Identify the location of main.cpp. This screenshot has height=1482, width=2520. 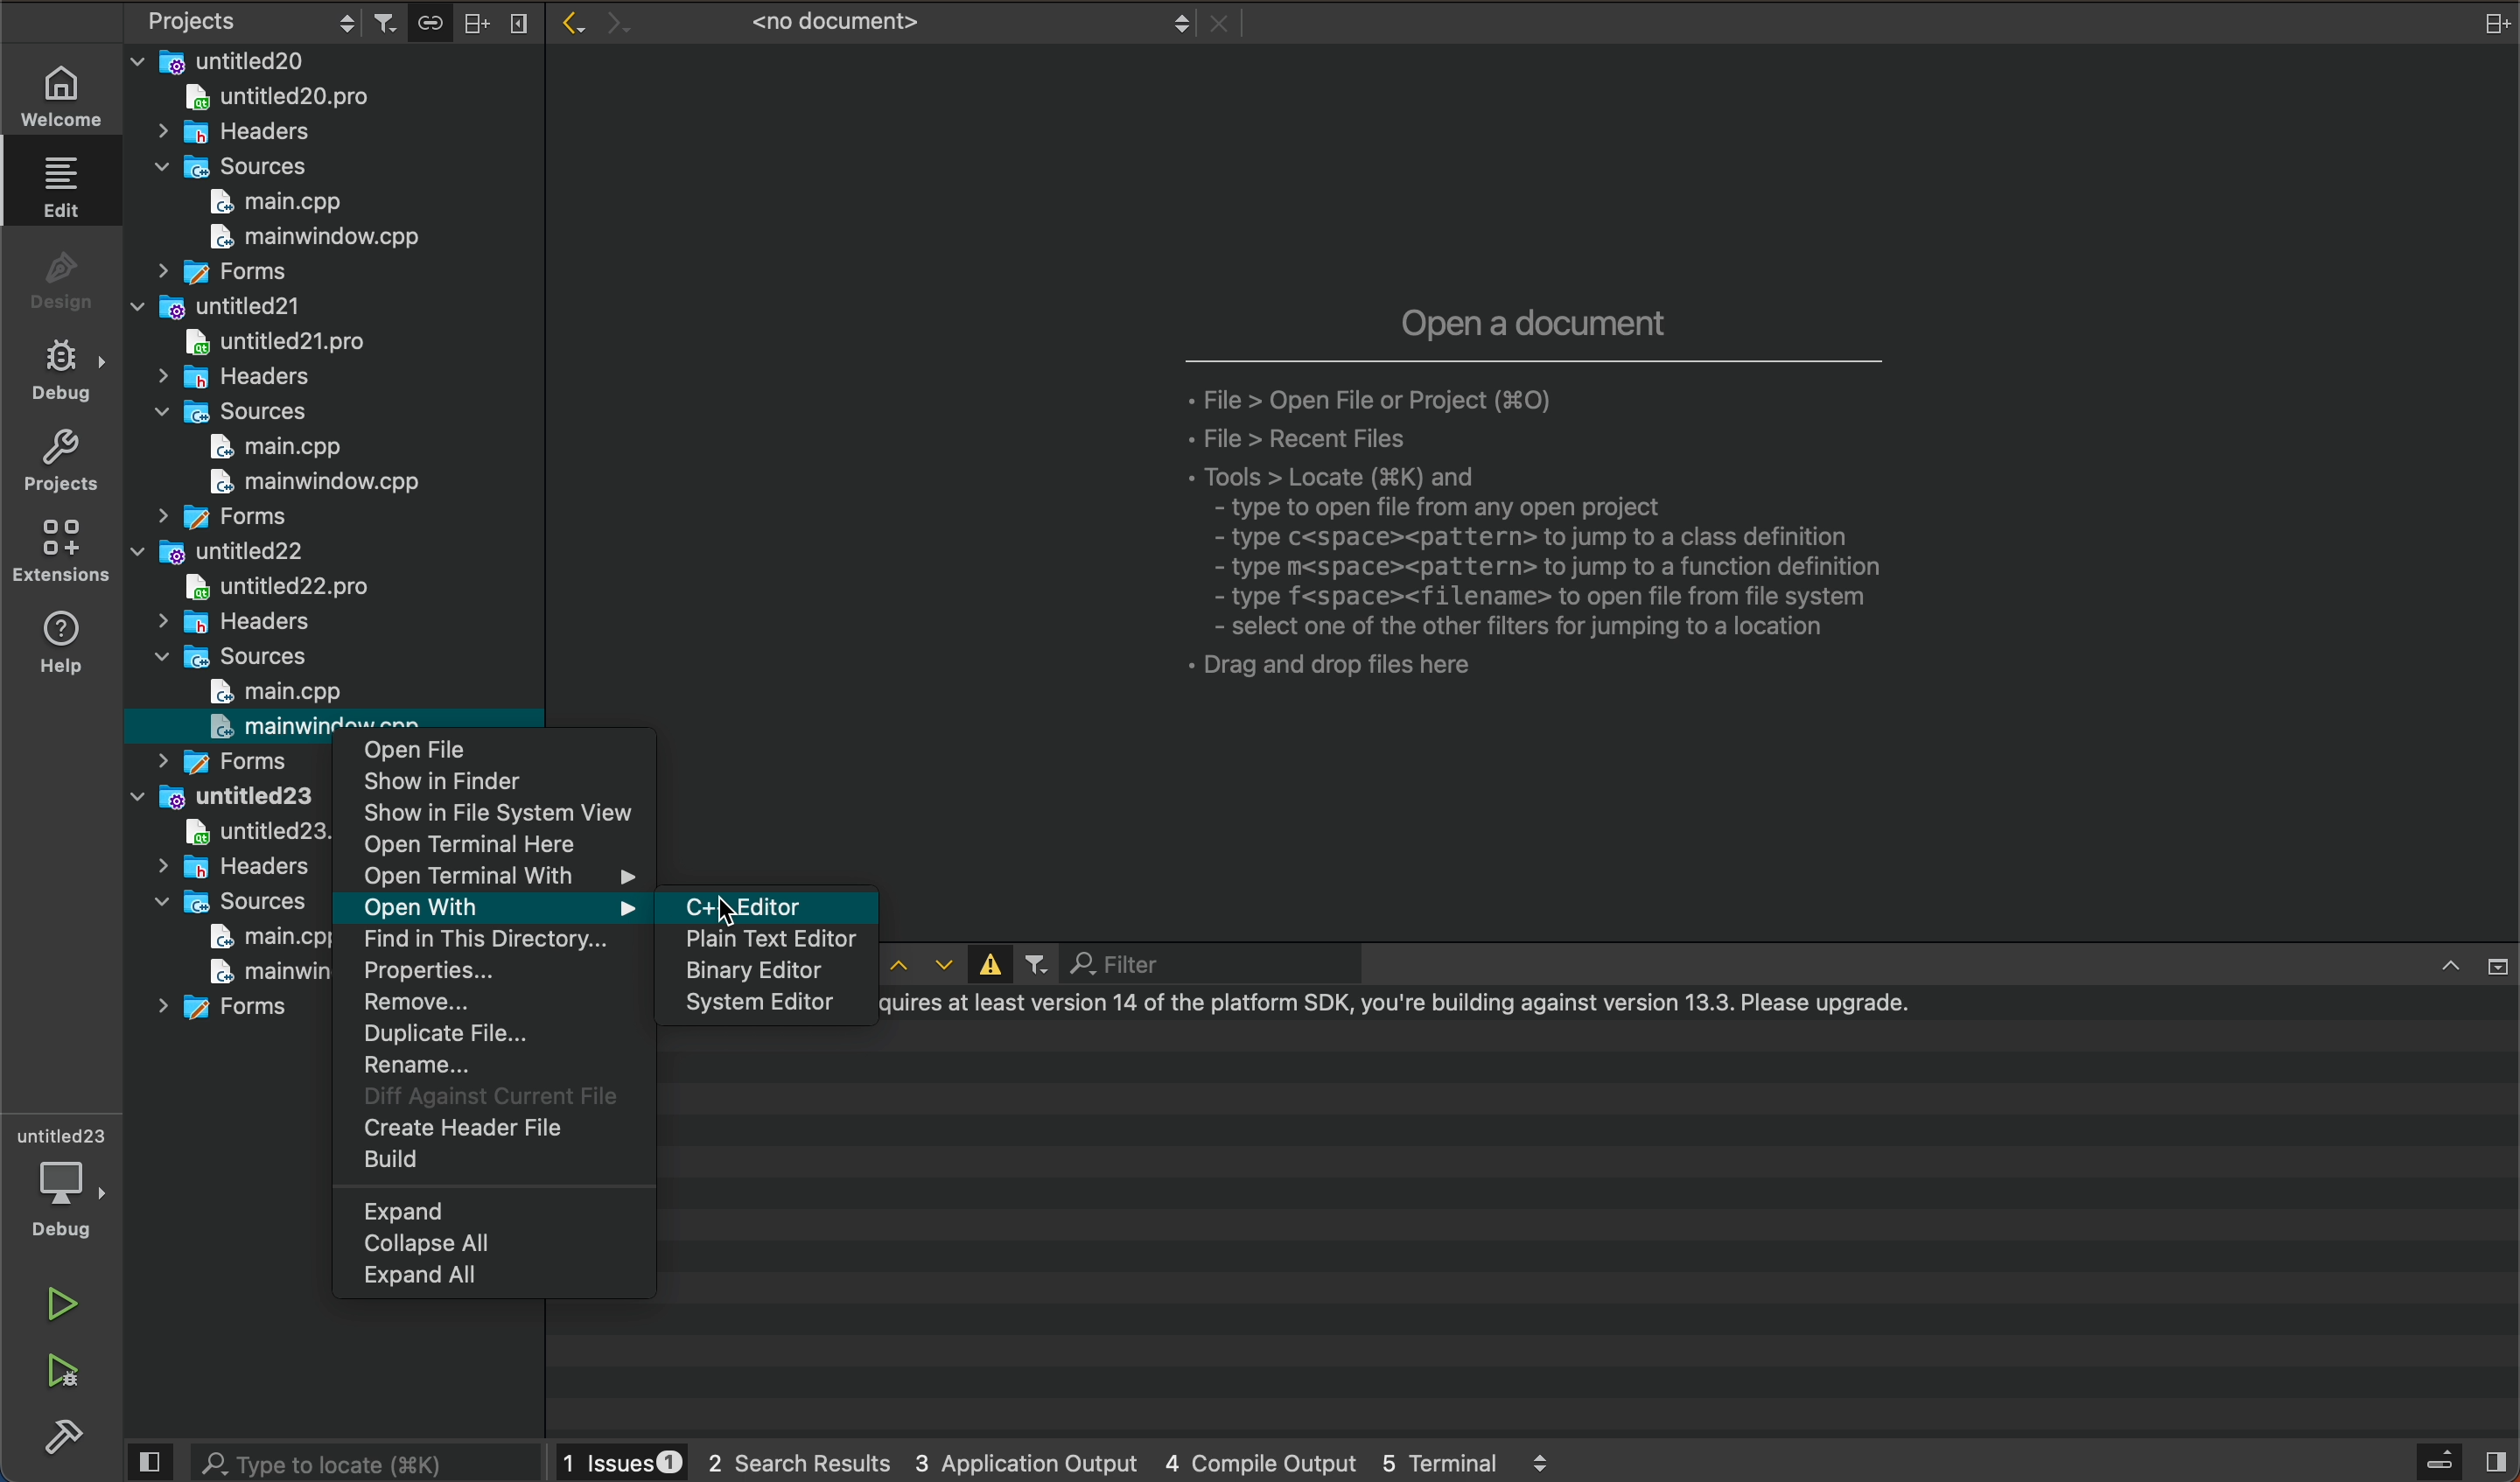
(270, 691).